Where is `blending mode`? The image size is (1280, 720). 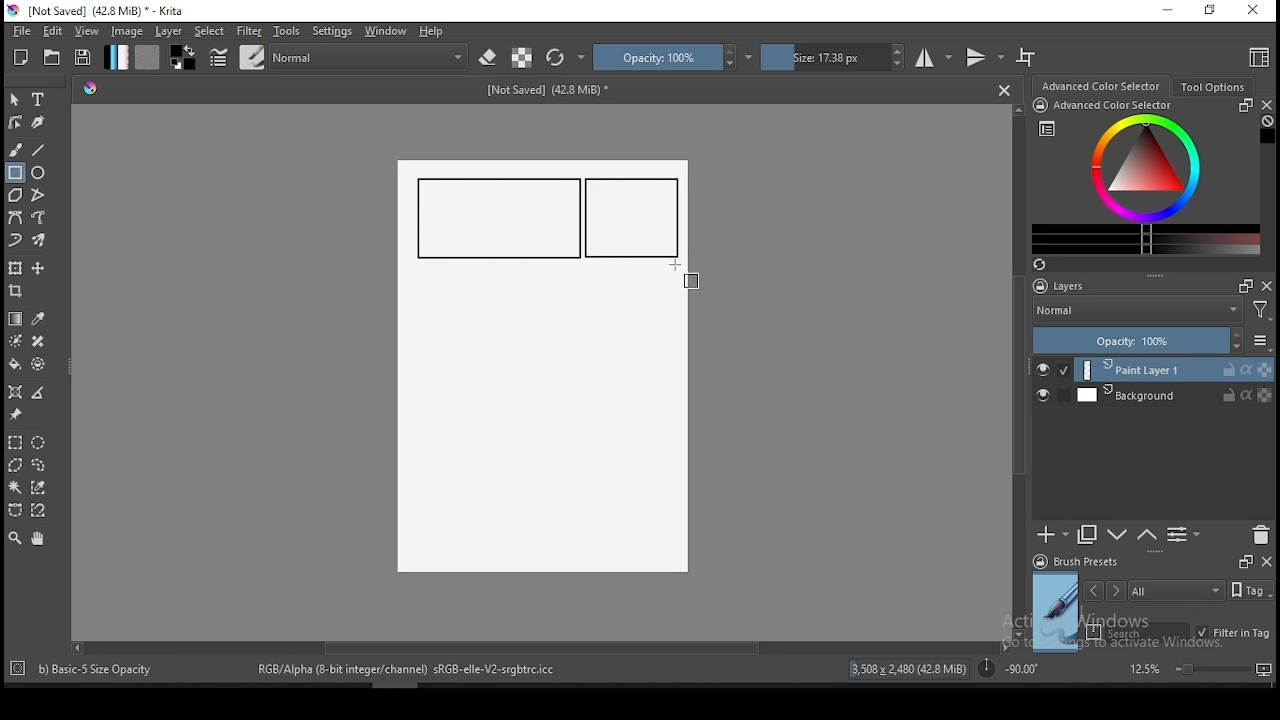
blending mode is located at coordinates (1136, 312).